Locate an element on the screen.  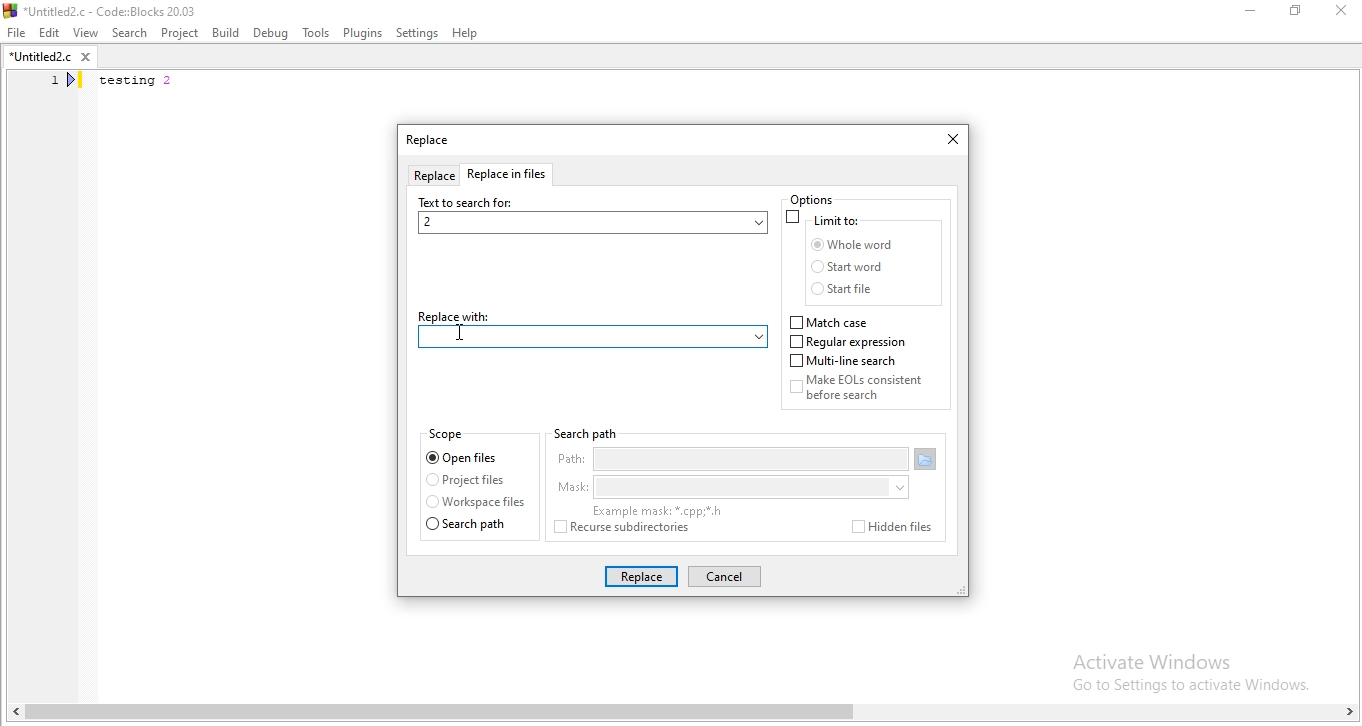
limit to is located at coordinates (826, 219).